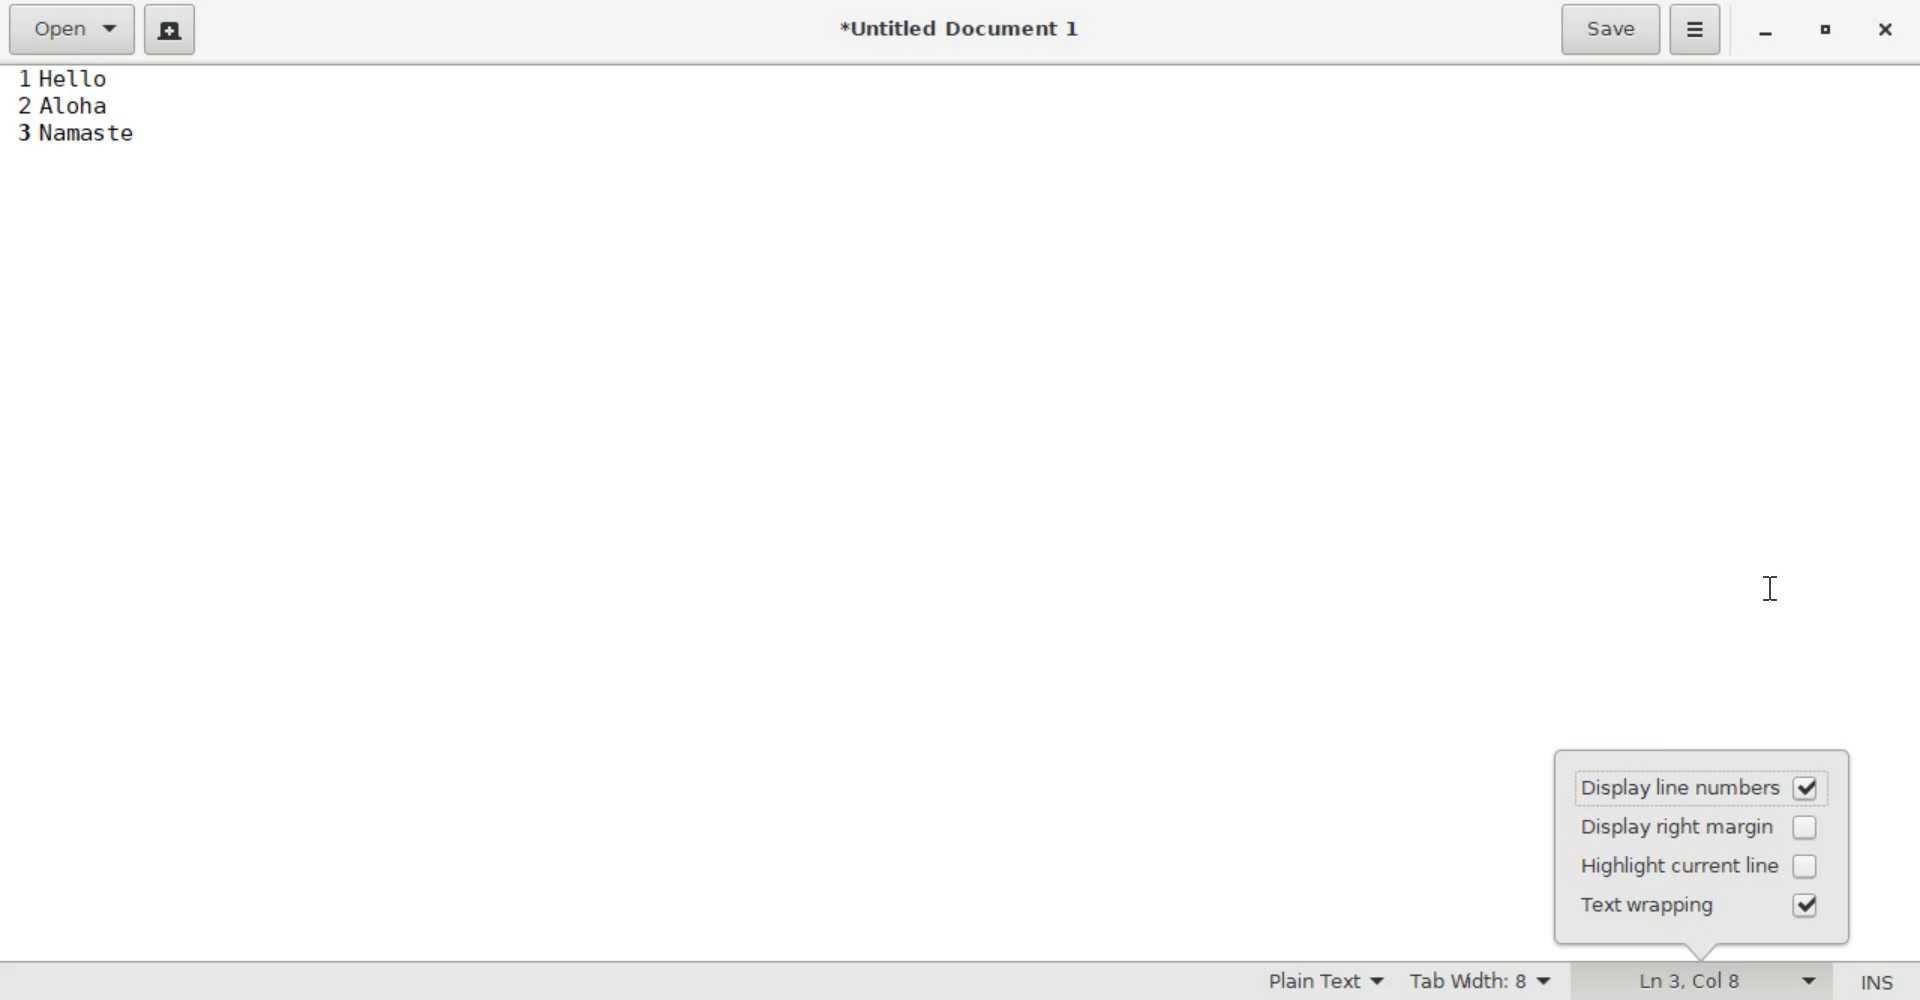 The width and height of the screenshot is (1920, 1000). Describe the element at coordinates (1807, 905) in the screenshot. I see `Selected Checkbox` at that location.